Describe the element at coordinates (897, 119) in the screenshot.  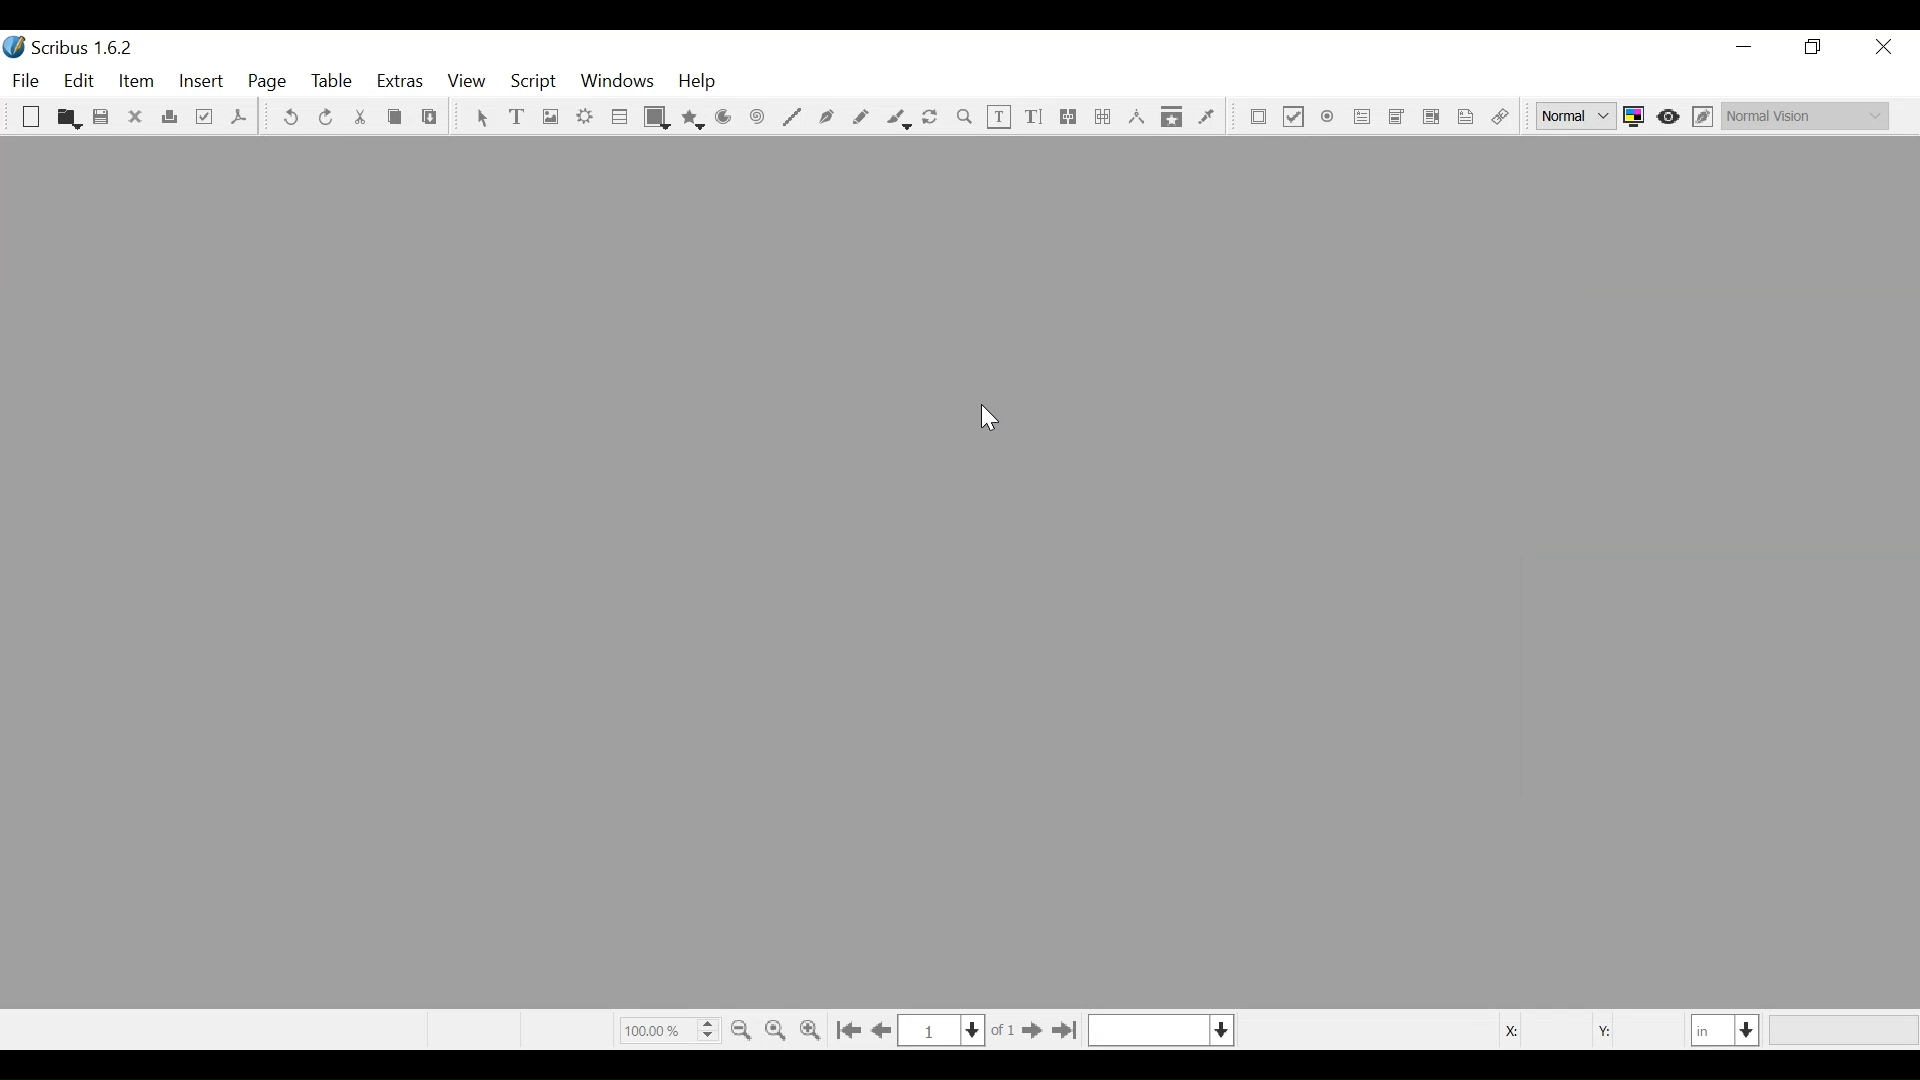
I see `Calligraphic line` at that location.